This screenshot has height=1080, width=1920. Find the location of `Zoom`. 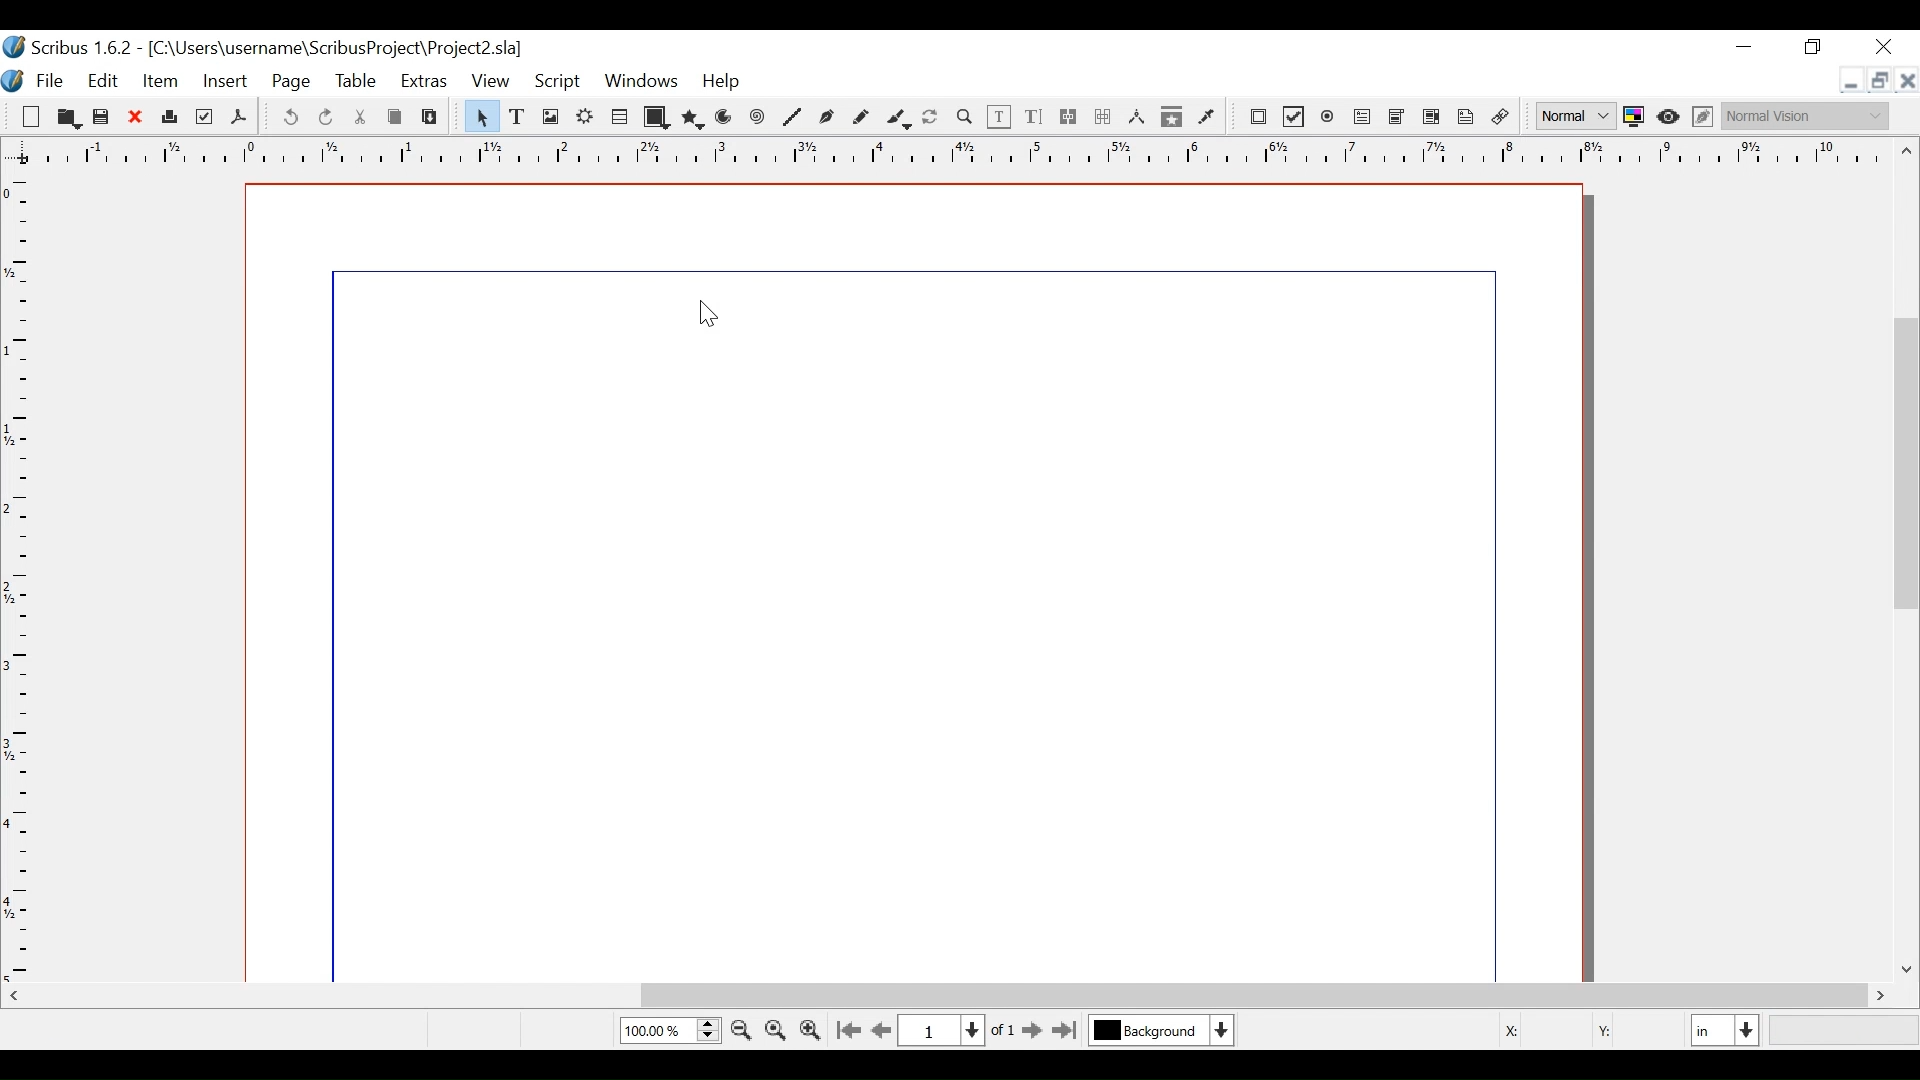

Zoom is located at coordinates (965, 118).